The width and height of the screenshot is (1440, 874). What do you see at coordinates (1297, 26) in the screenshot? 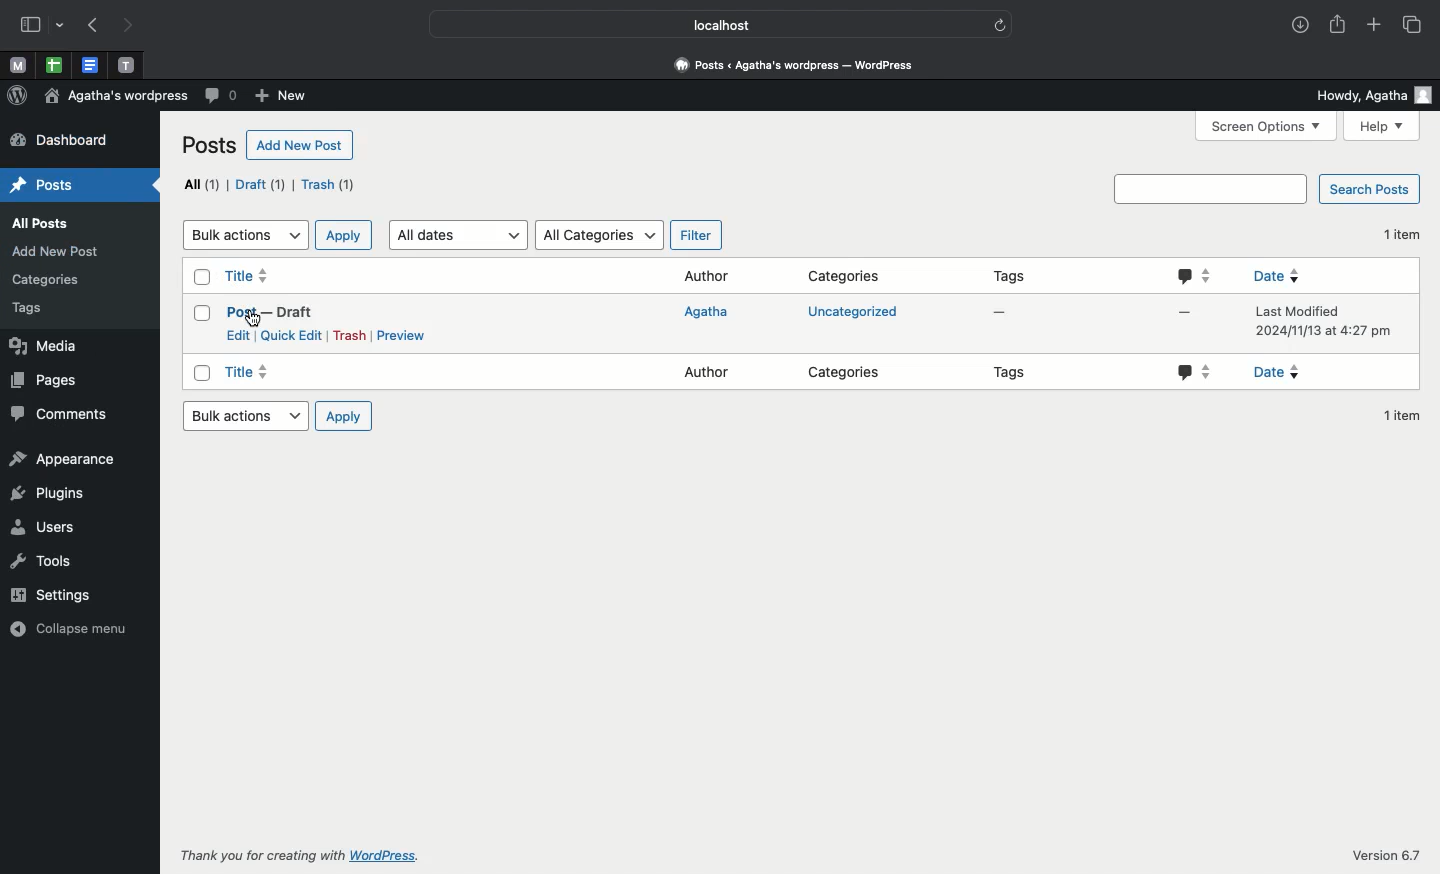
I see `Downloads` at bounding box center [1297, 26].